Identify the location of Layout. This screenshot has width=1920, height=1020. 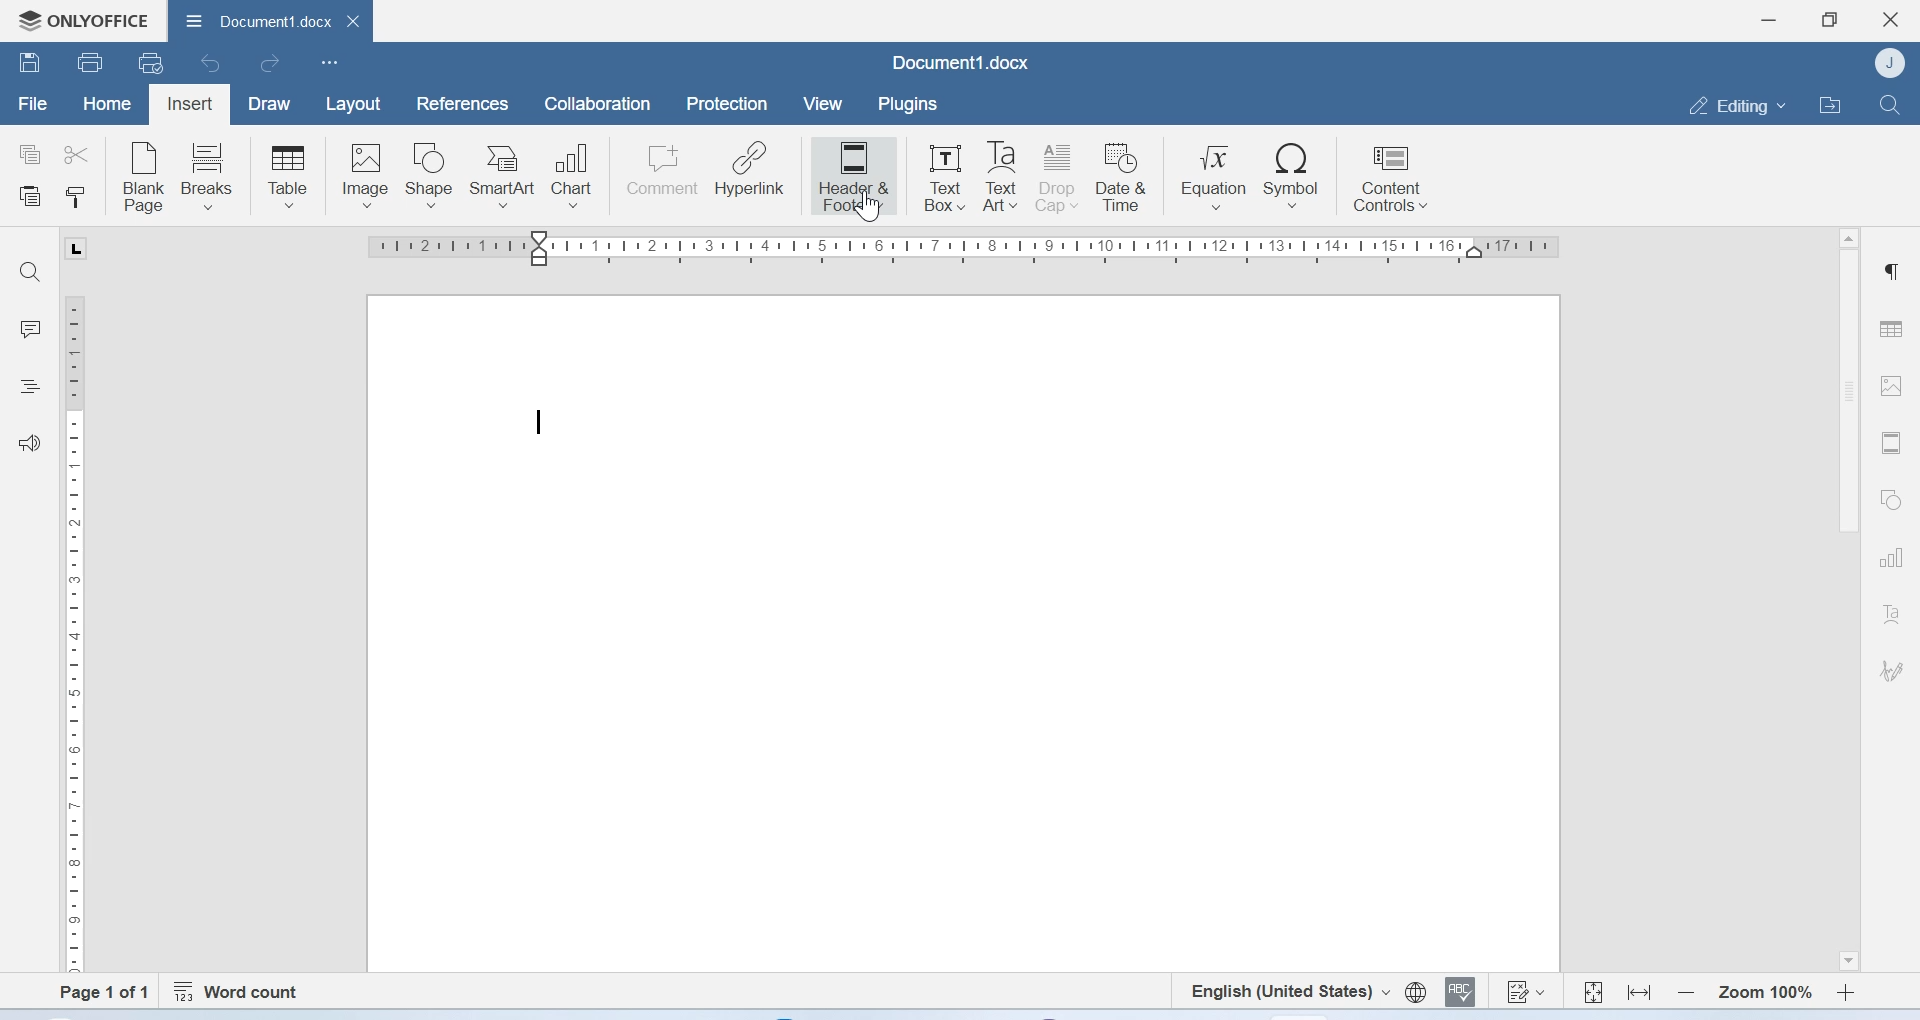
(354, 104).